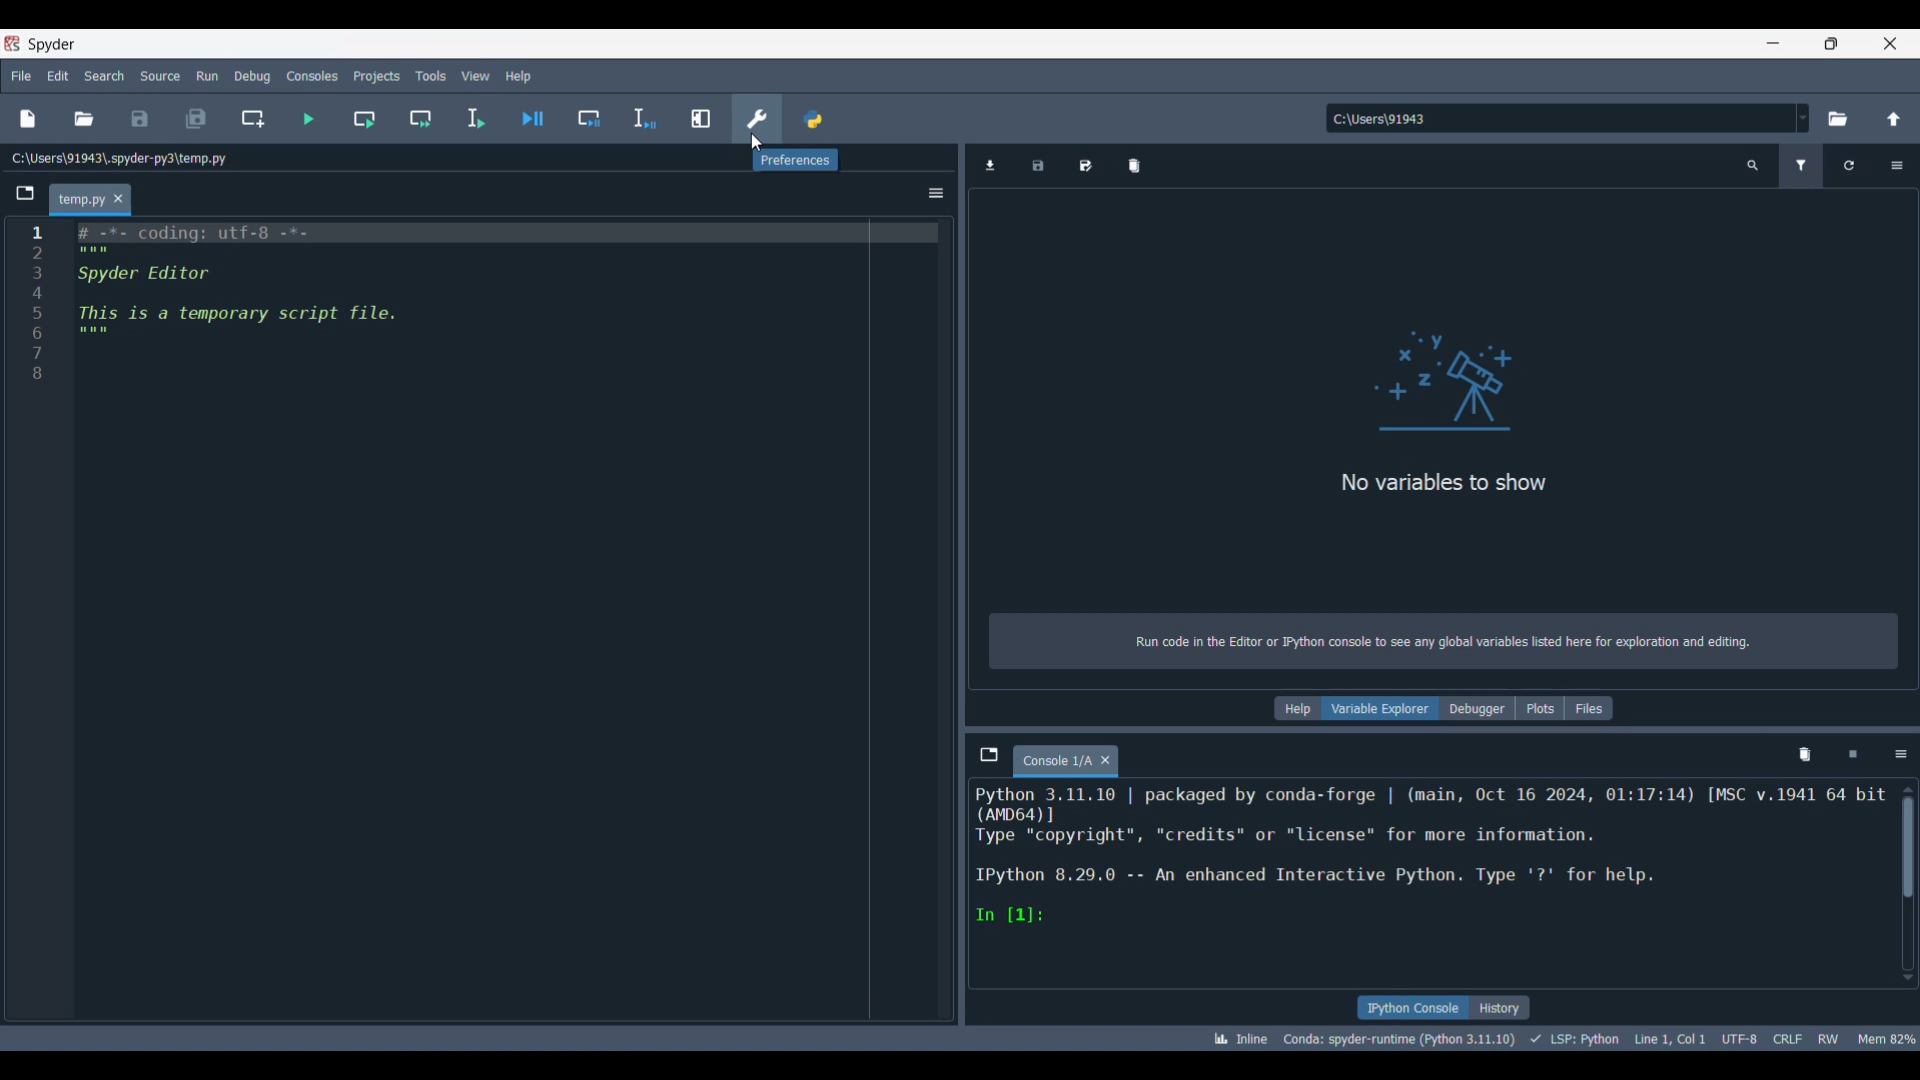 The image size is (1920, 1080). Describe the element at coordinates (474, 119) in the screenshot. I see `Run selection/current line` at that location.